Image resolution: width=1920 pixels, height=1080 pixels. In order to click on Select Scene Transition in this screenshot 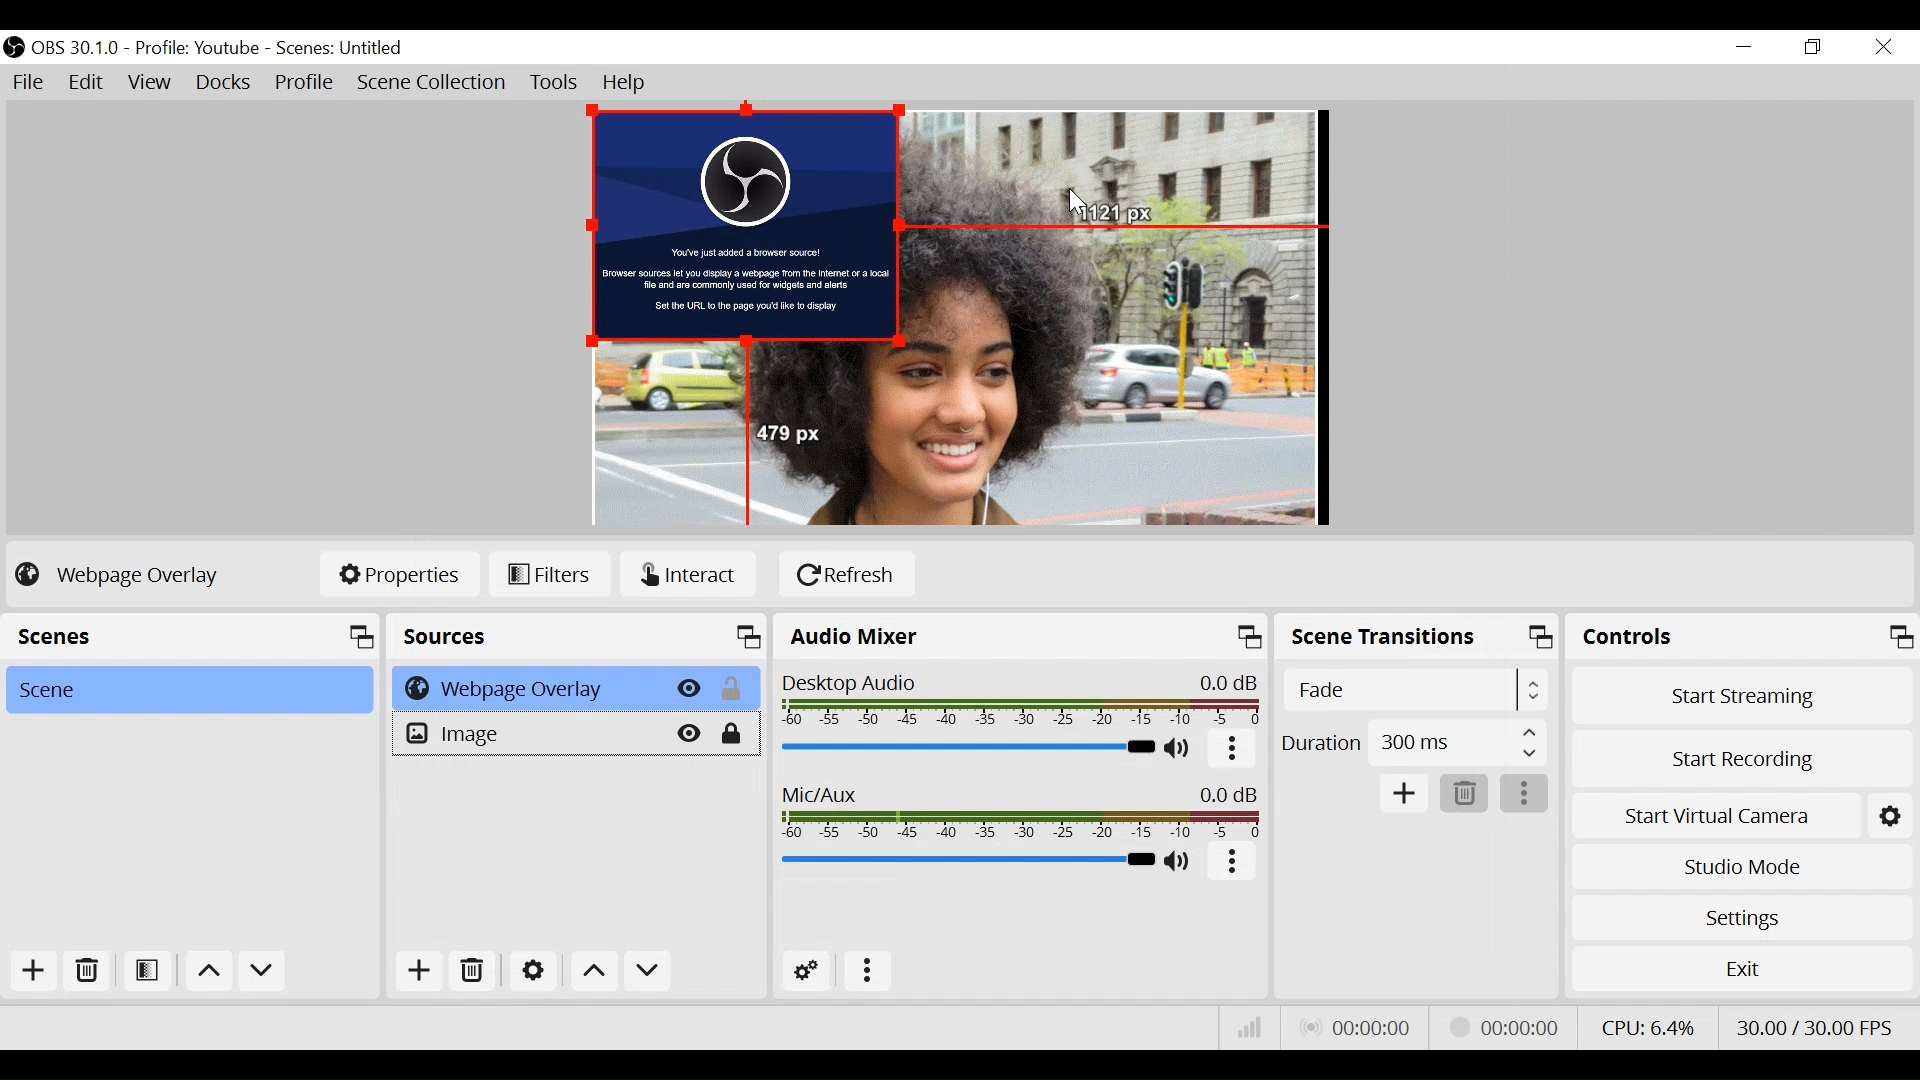, I will do `click(1414, 687)`.